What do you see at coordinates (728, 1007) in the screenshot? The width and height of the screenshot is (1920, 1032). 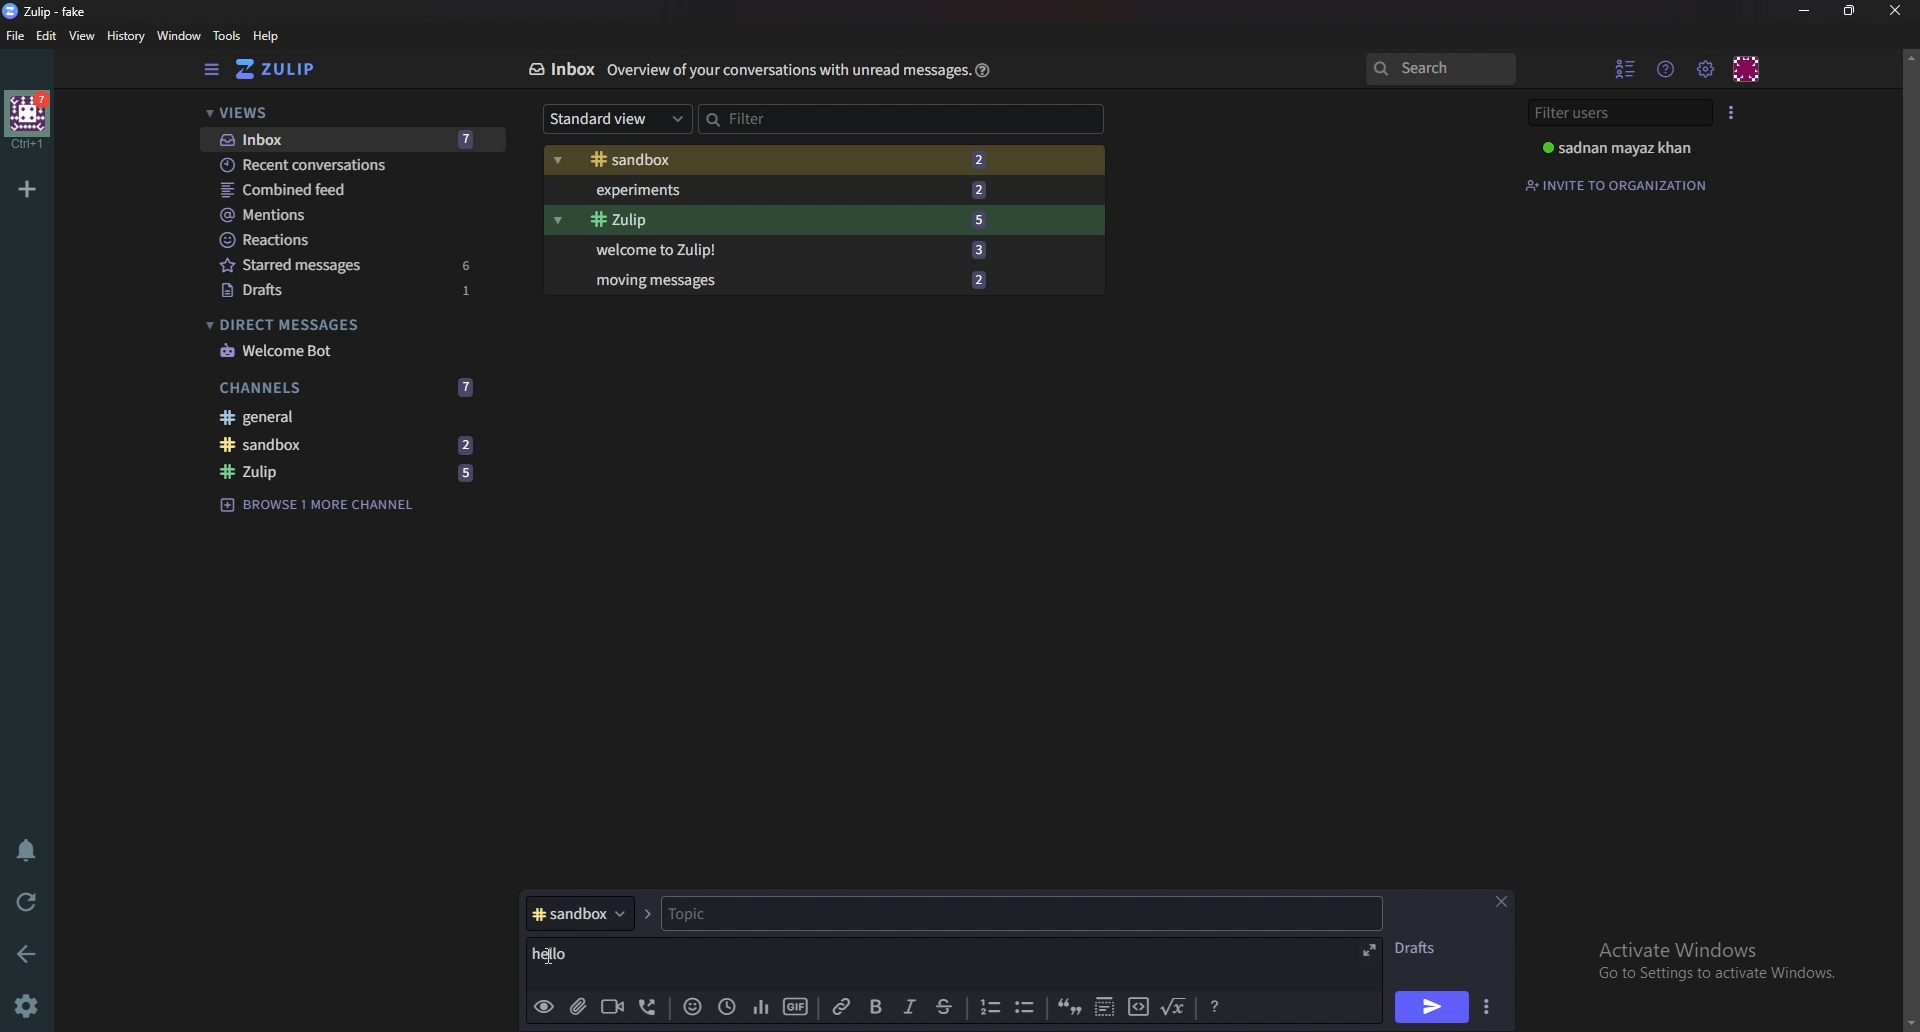 I see `Global time` at bounding box center [728, 1007].